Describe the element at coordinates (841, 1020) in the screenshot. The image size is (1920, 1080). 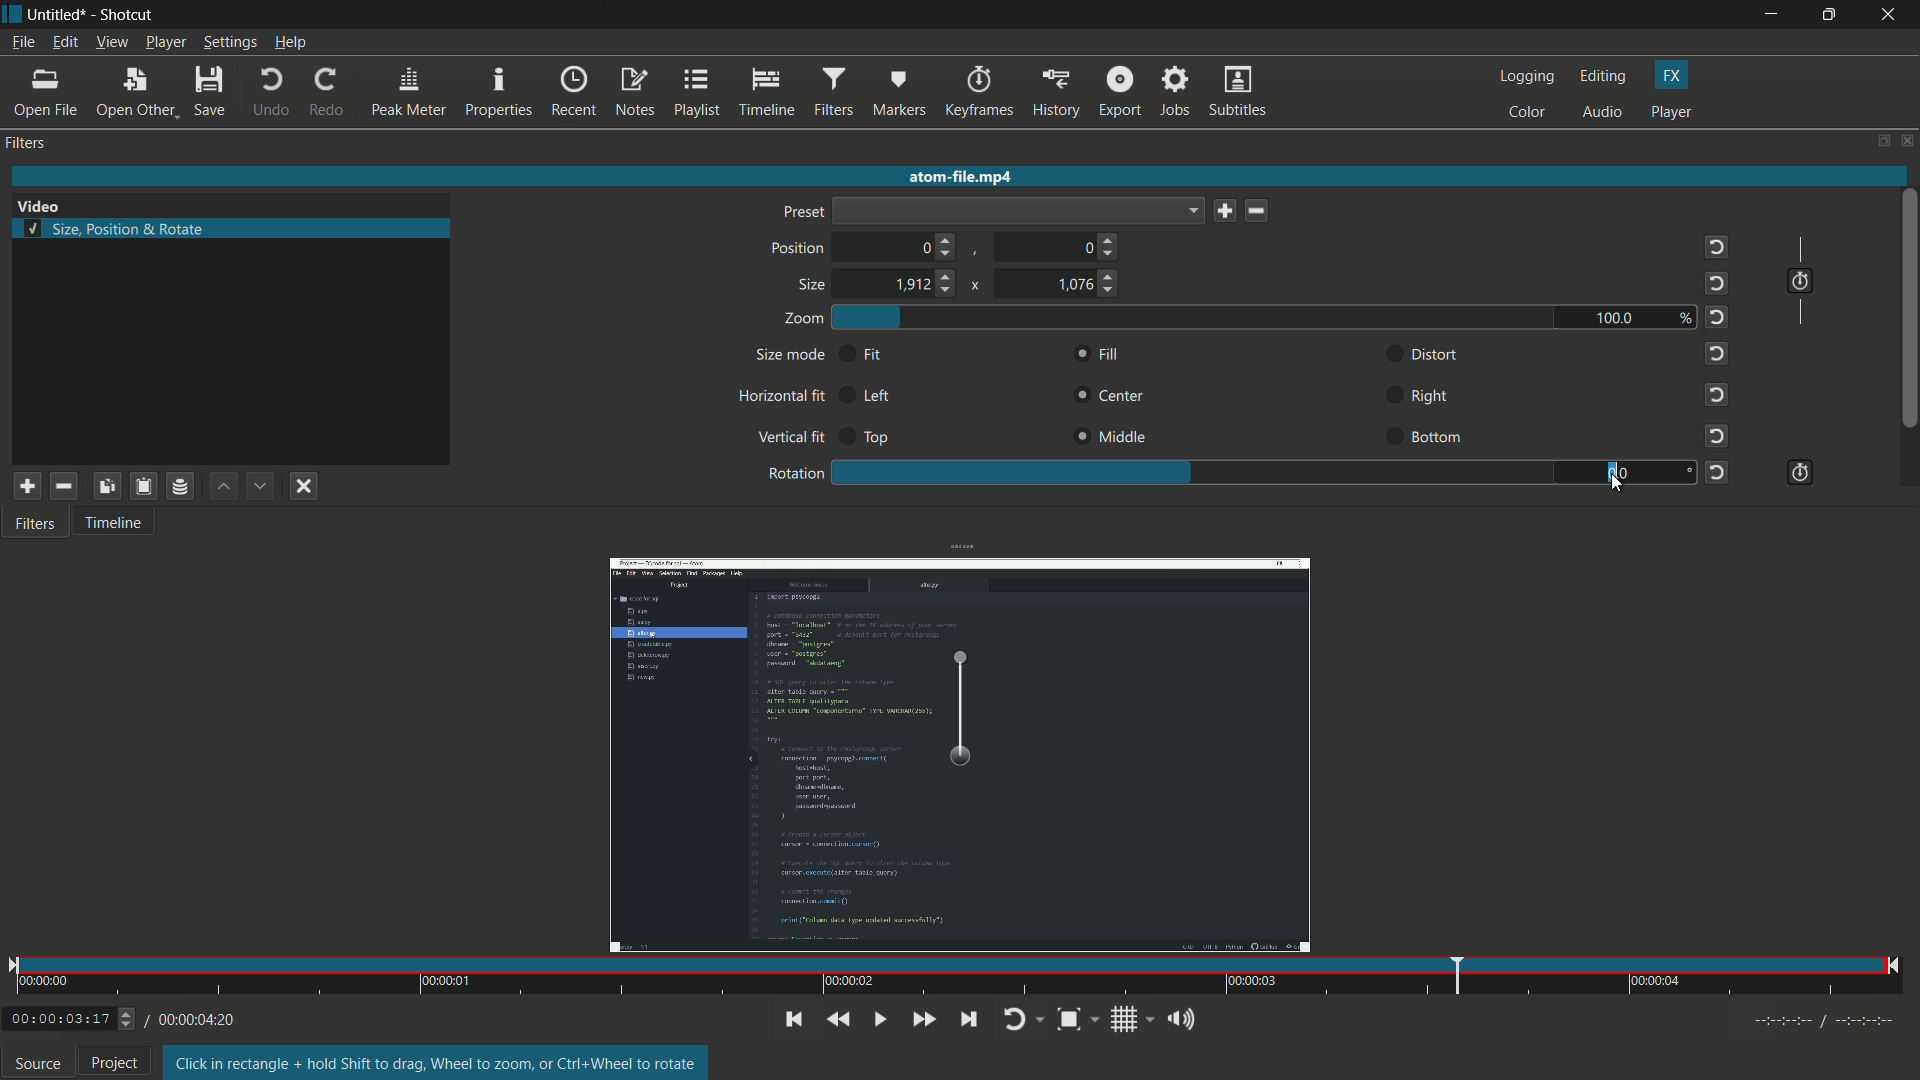
I see `quickly play backward` at that location.